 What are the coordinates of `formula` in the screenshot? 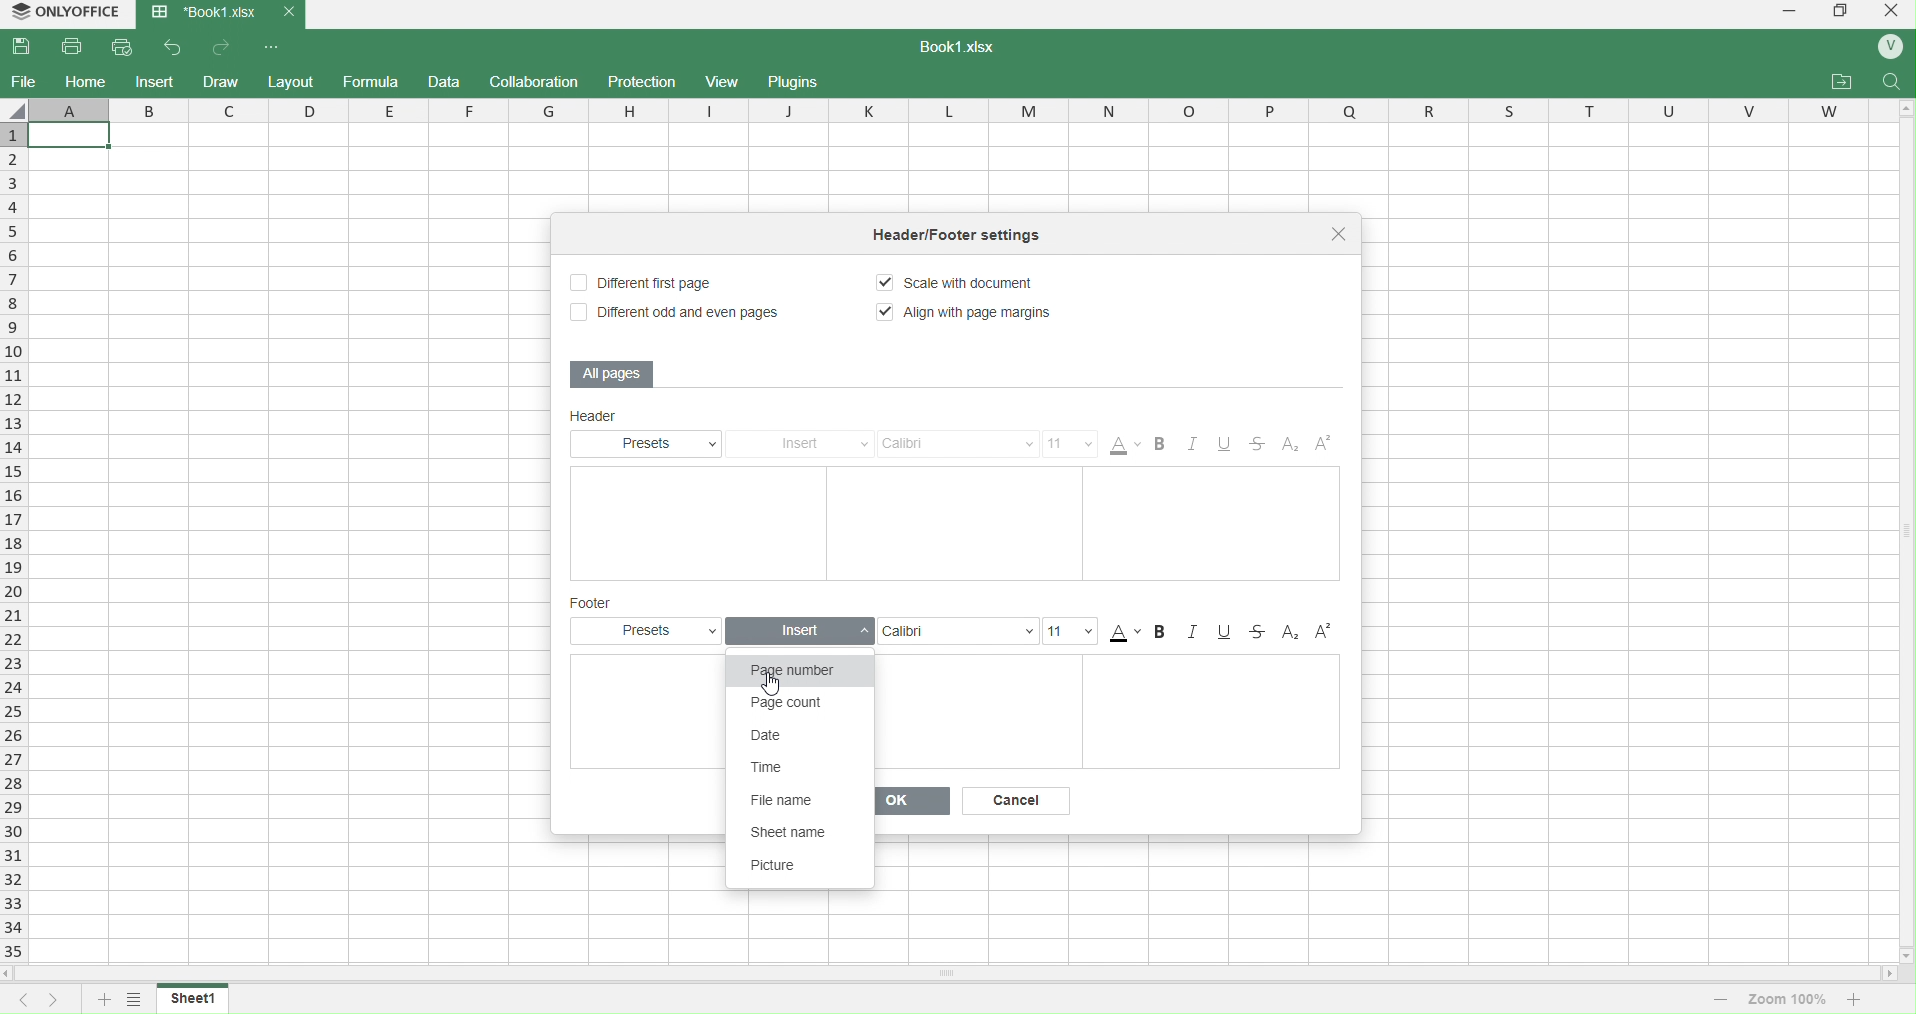 It's located at (371, 83).